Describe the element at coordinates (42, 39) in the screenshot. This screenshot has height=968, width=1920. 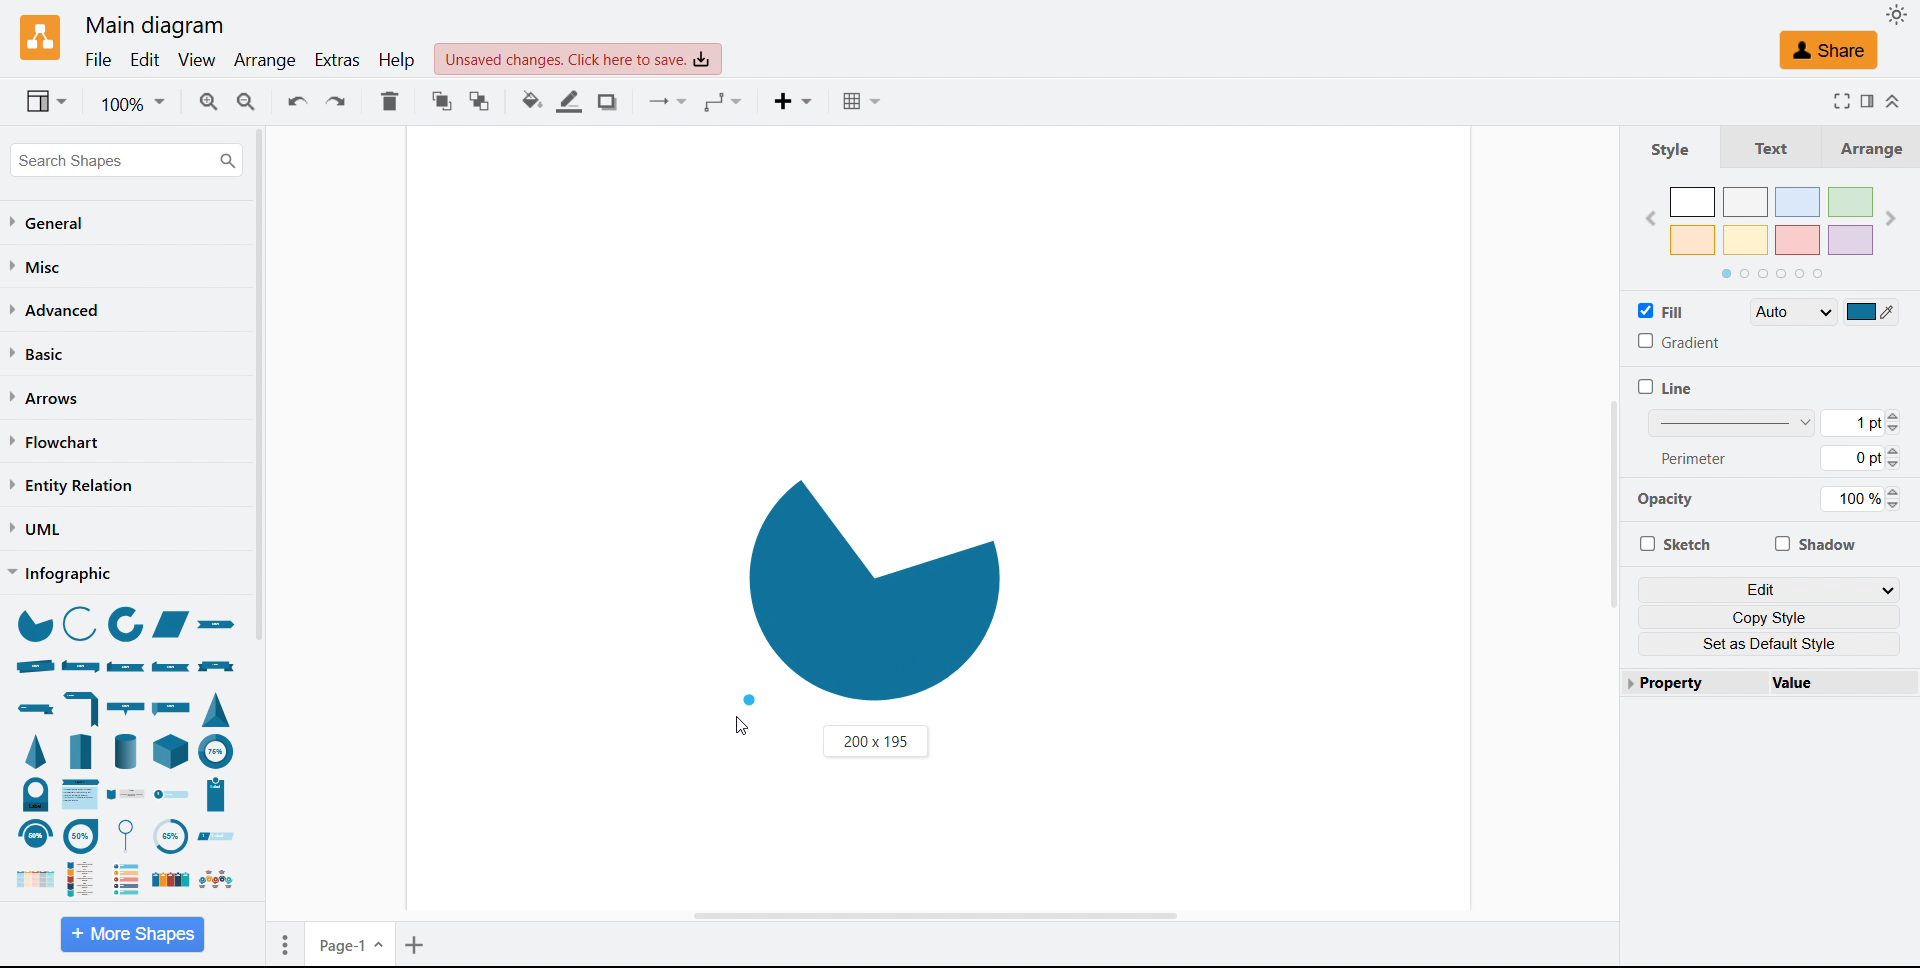
I see `Logo ` at that location.